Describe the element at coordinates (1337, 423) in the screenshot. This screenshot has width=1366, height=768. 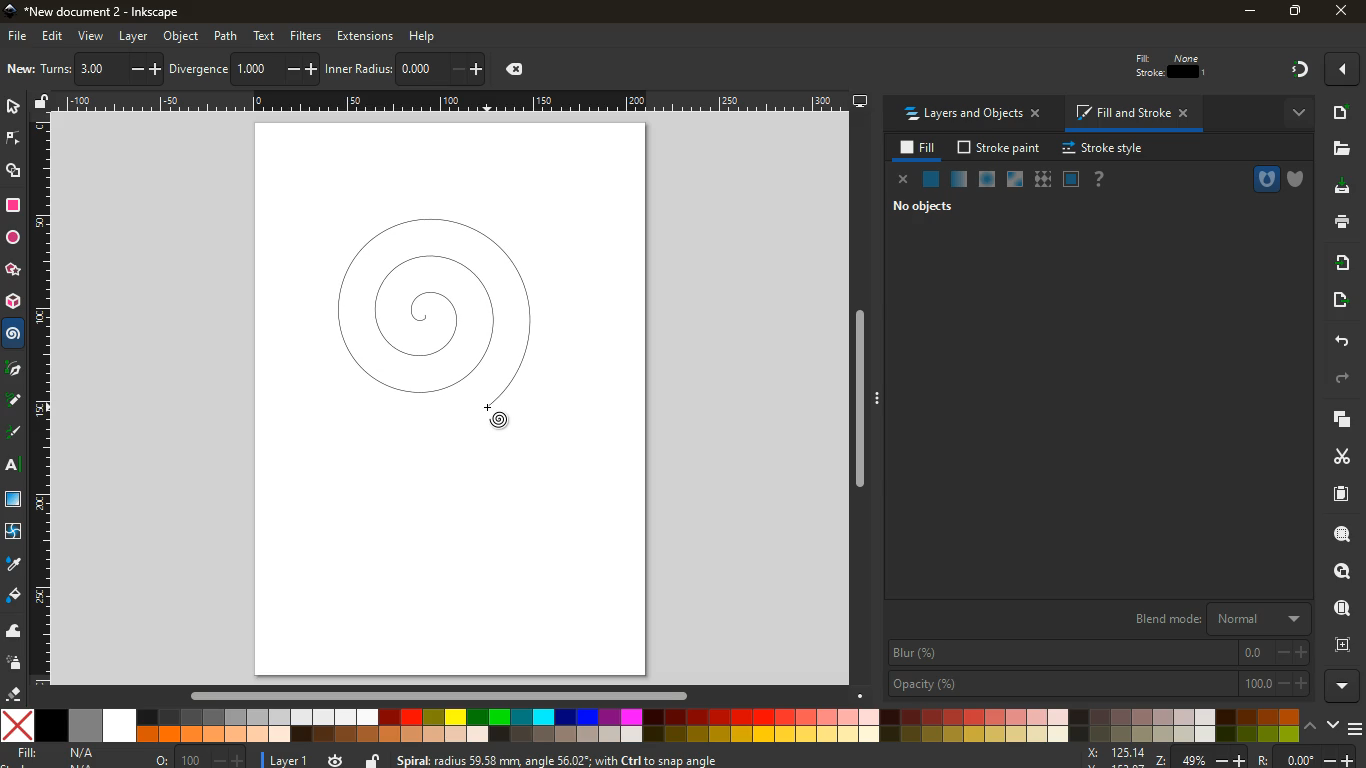
I see `layers` at that location.